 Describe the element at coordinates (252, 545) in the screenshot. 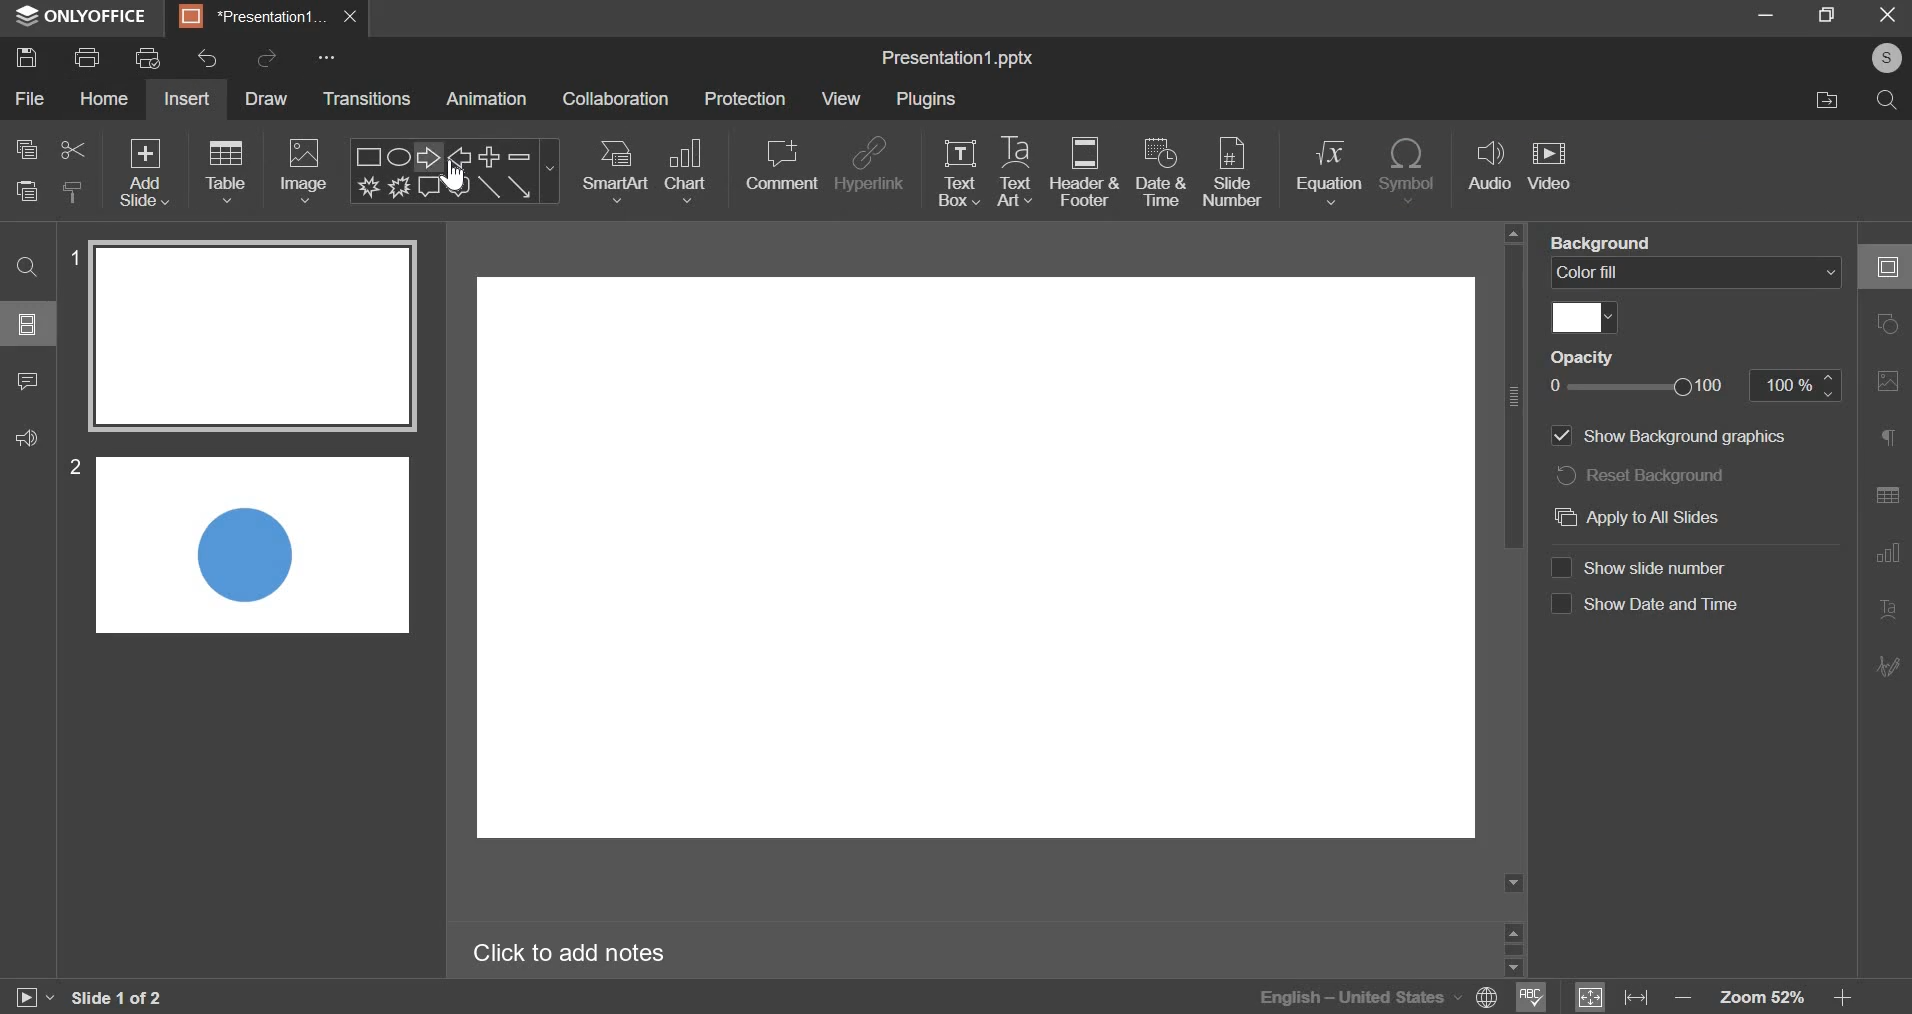

I see `slide 2 preview` at that location.